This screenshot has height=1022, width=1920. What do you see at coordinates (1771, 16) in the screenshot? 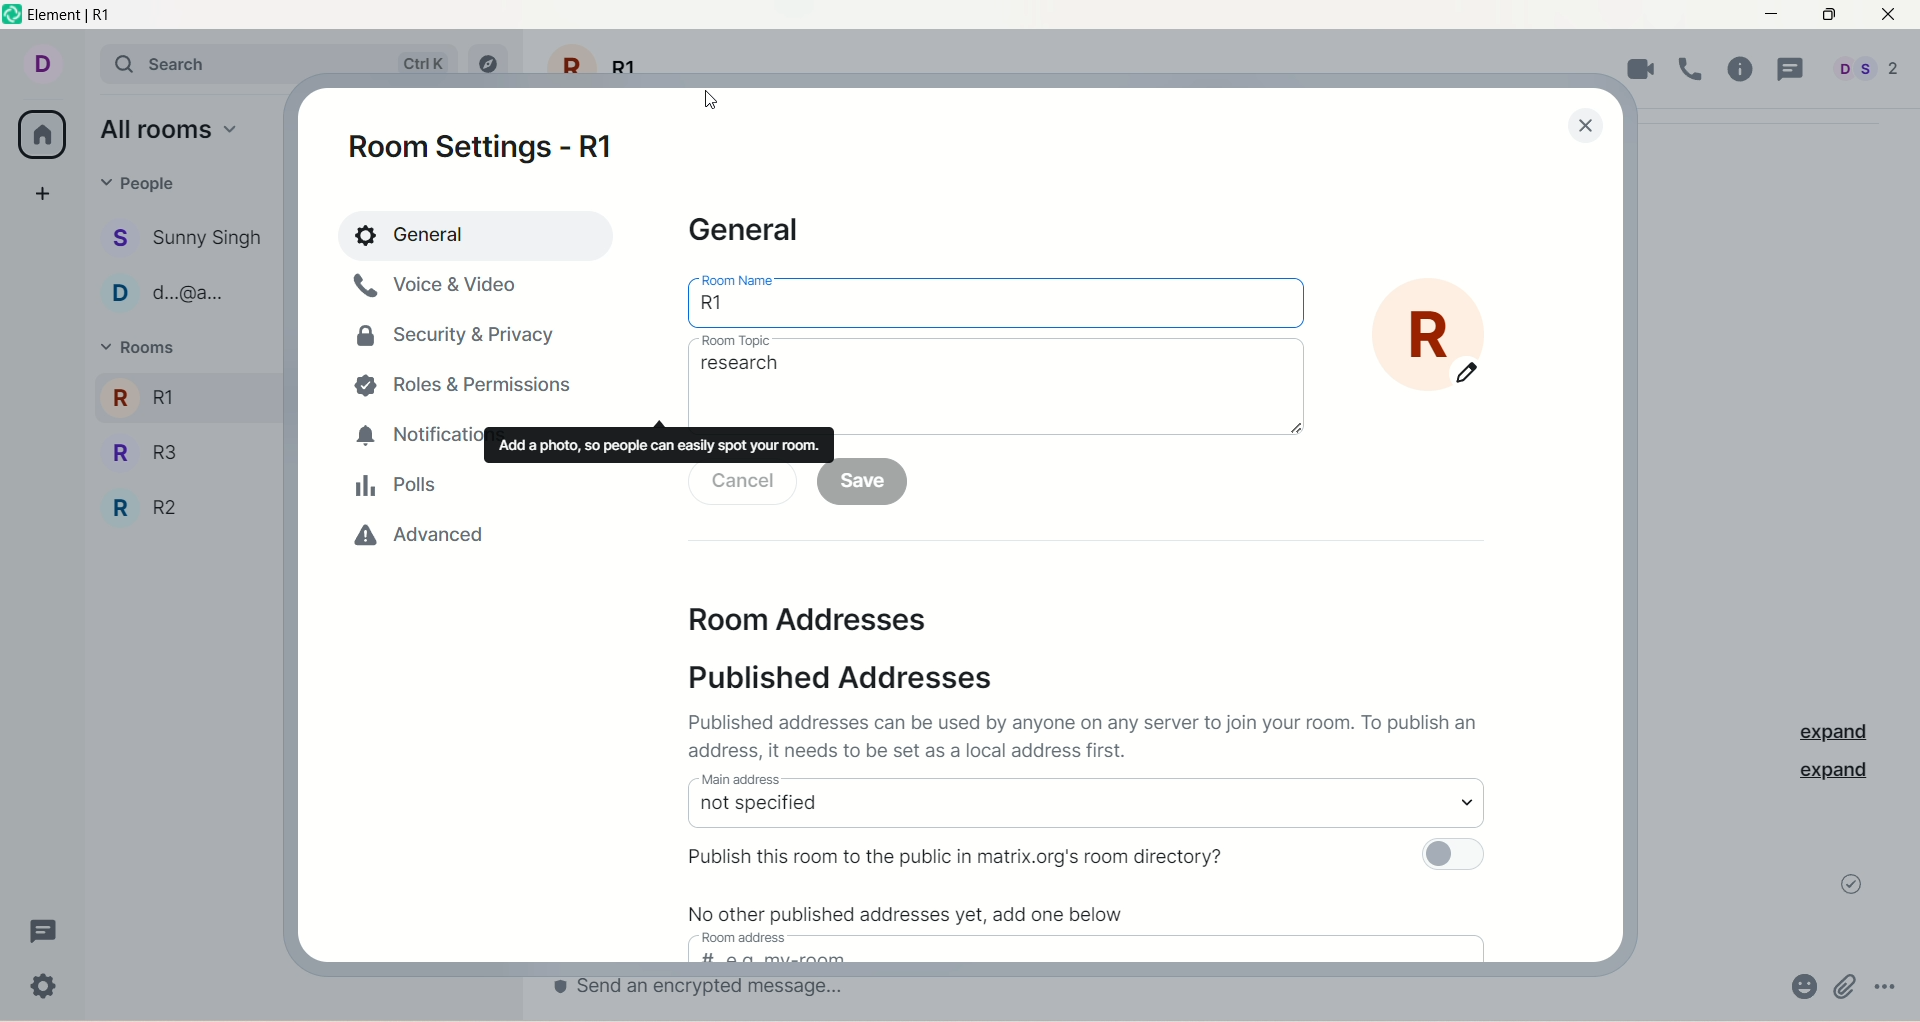
I see `minimize` at bounding box center [1771, 16].